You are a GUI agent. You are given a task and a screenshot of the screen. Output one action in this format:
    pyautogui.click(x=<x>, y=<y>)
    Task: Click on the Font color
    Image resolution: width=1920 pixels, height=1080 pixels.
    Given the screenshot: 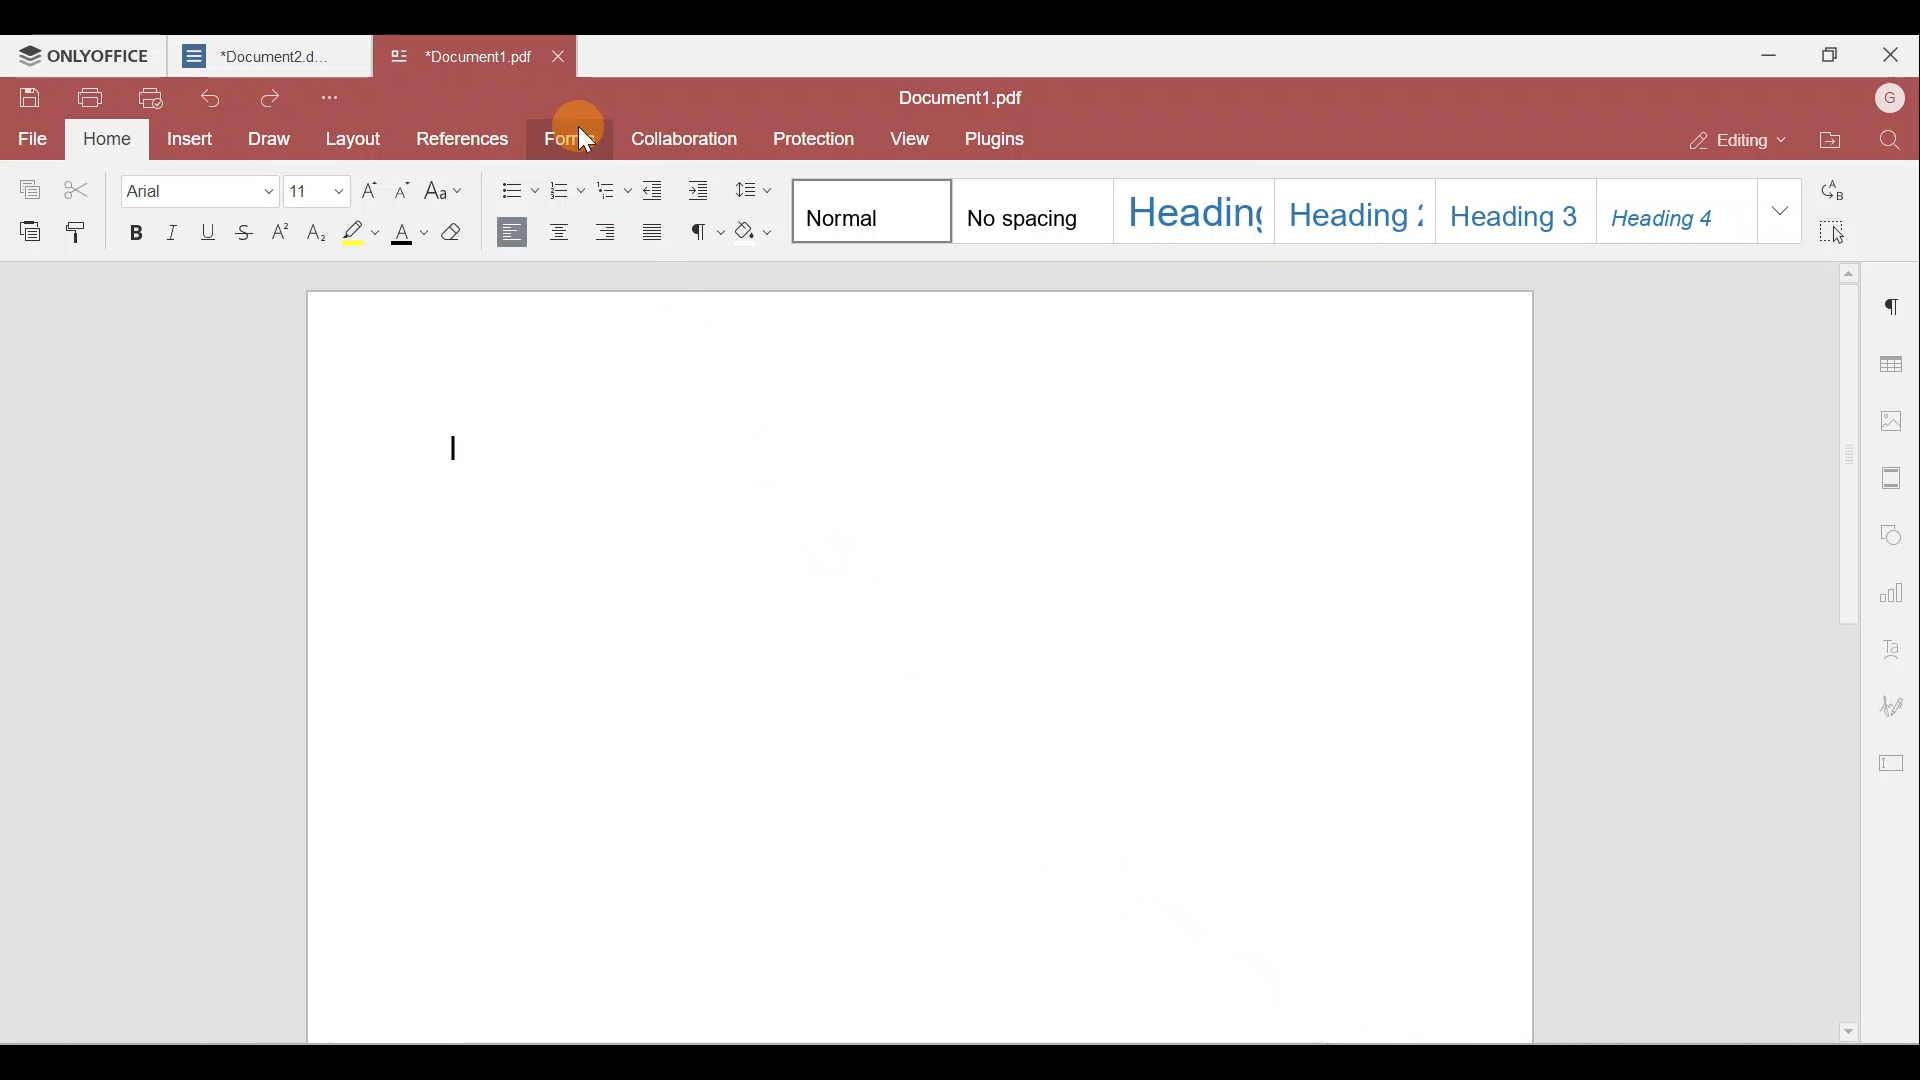 What is the action you would take?
    pyautogui.click(x=410, y=236)
    